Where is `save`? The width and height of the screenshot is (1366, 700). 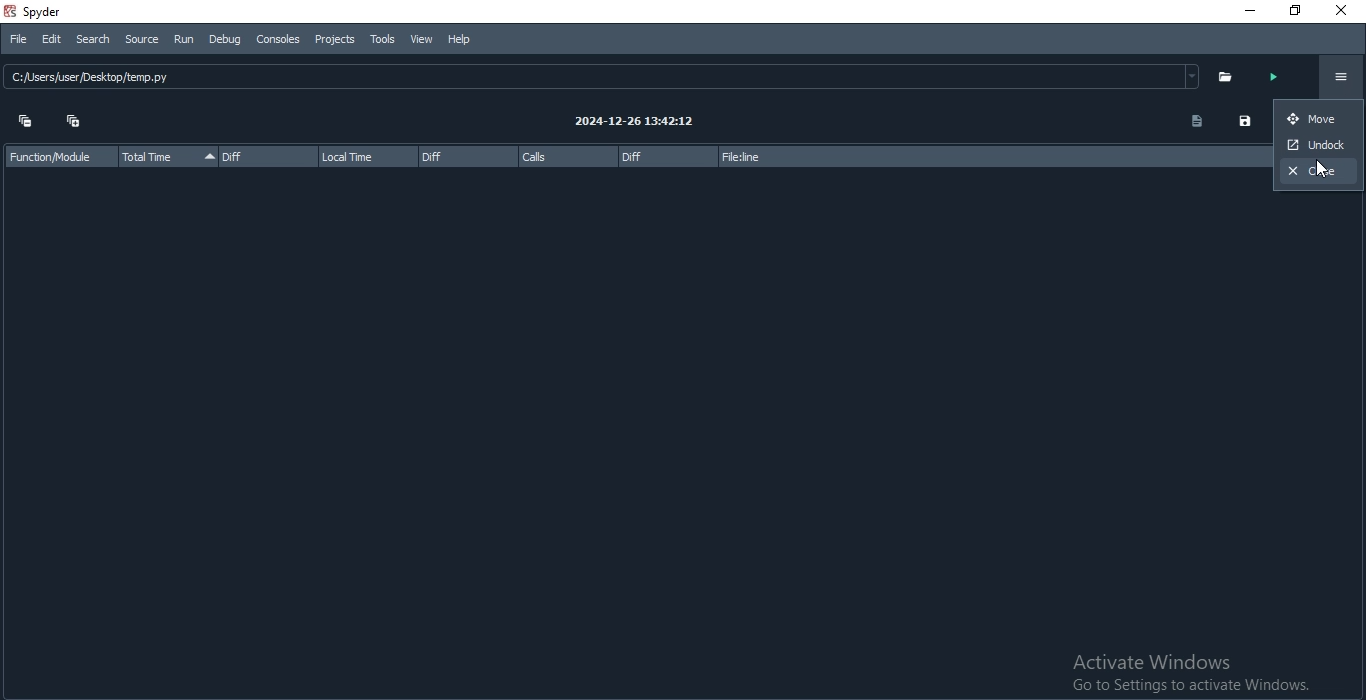
save is located at coordinates (1246, 122).